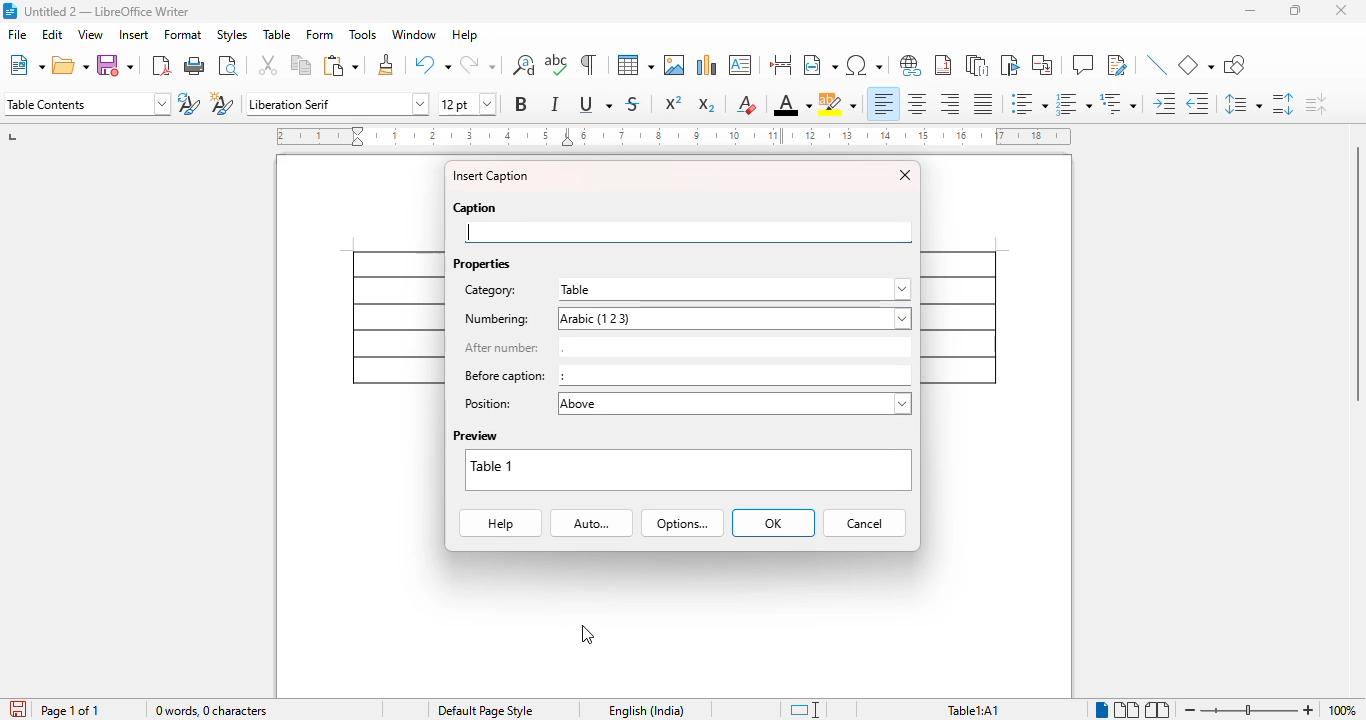 The width and height of the screenshot is (1366, 720). I want to click on insert hyperlink, so click(910, 65).